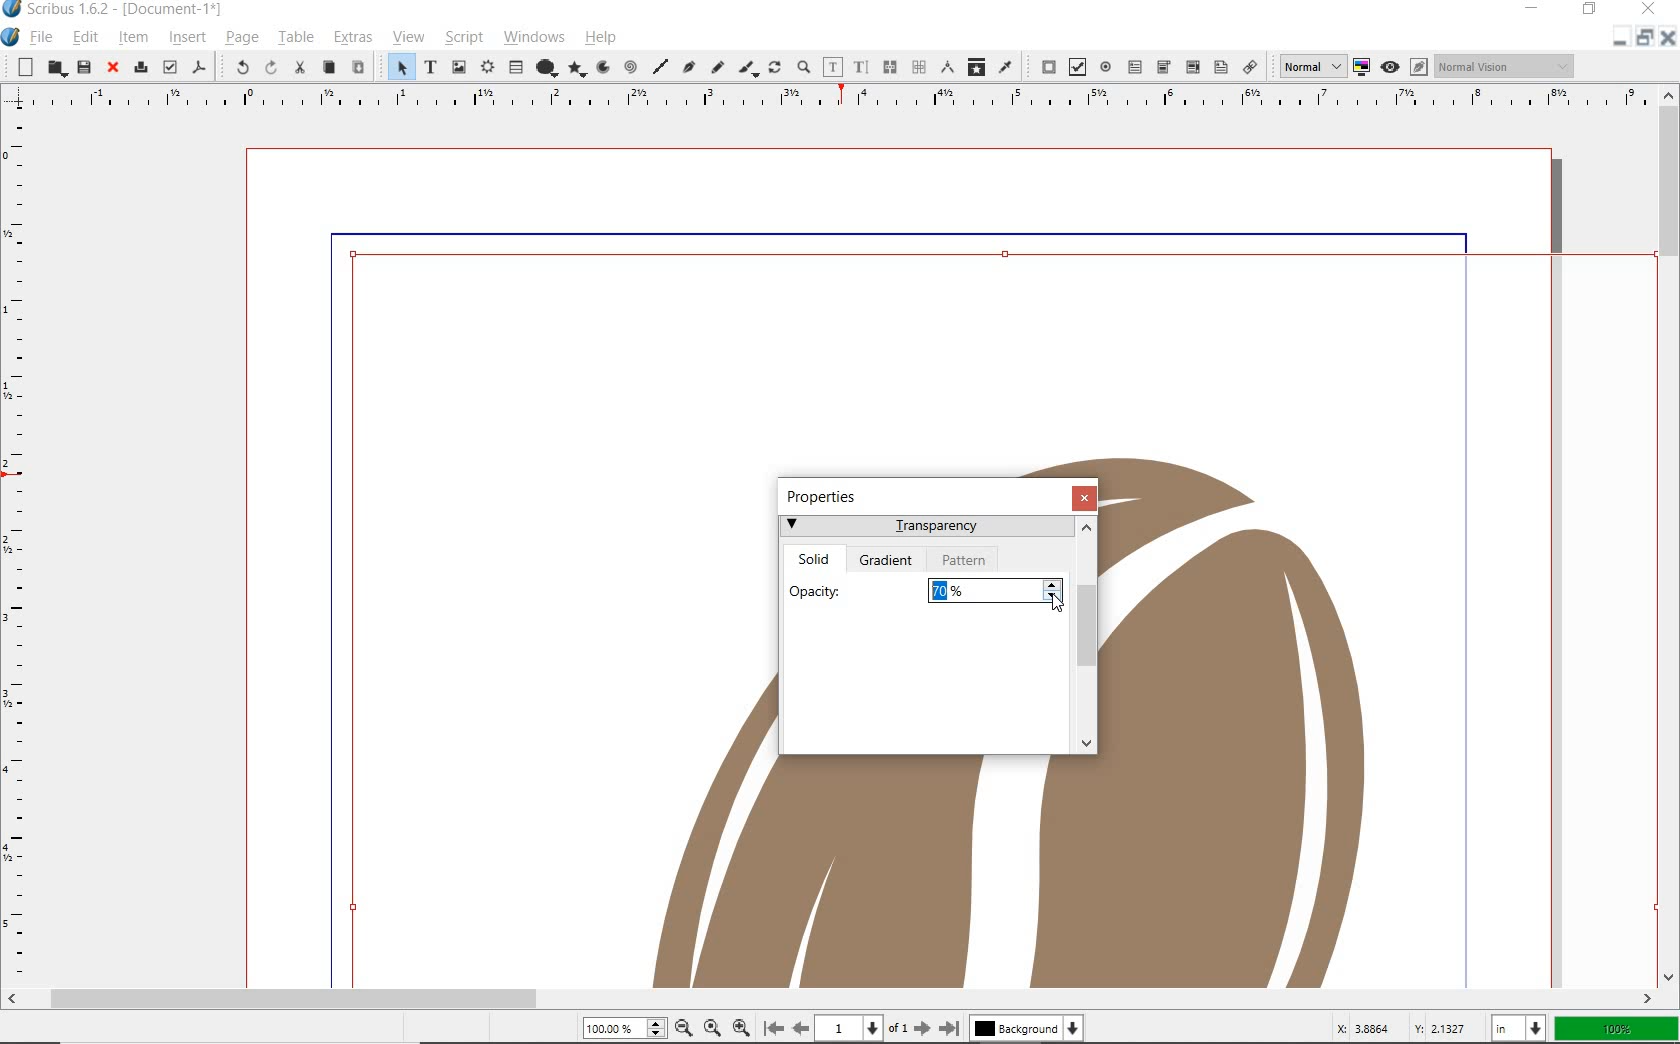  Describe the element at coordinates (45, 36) in the screenshot. I see `file` at that location.